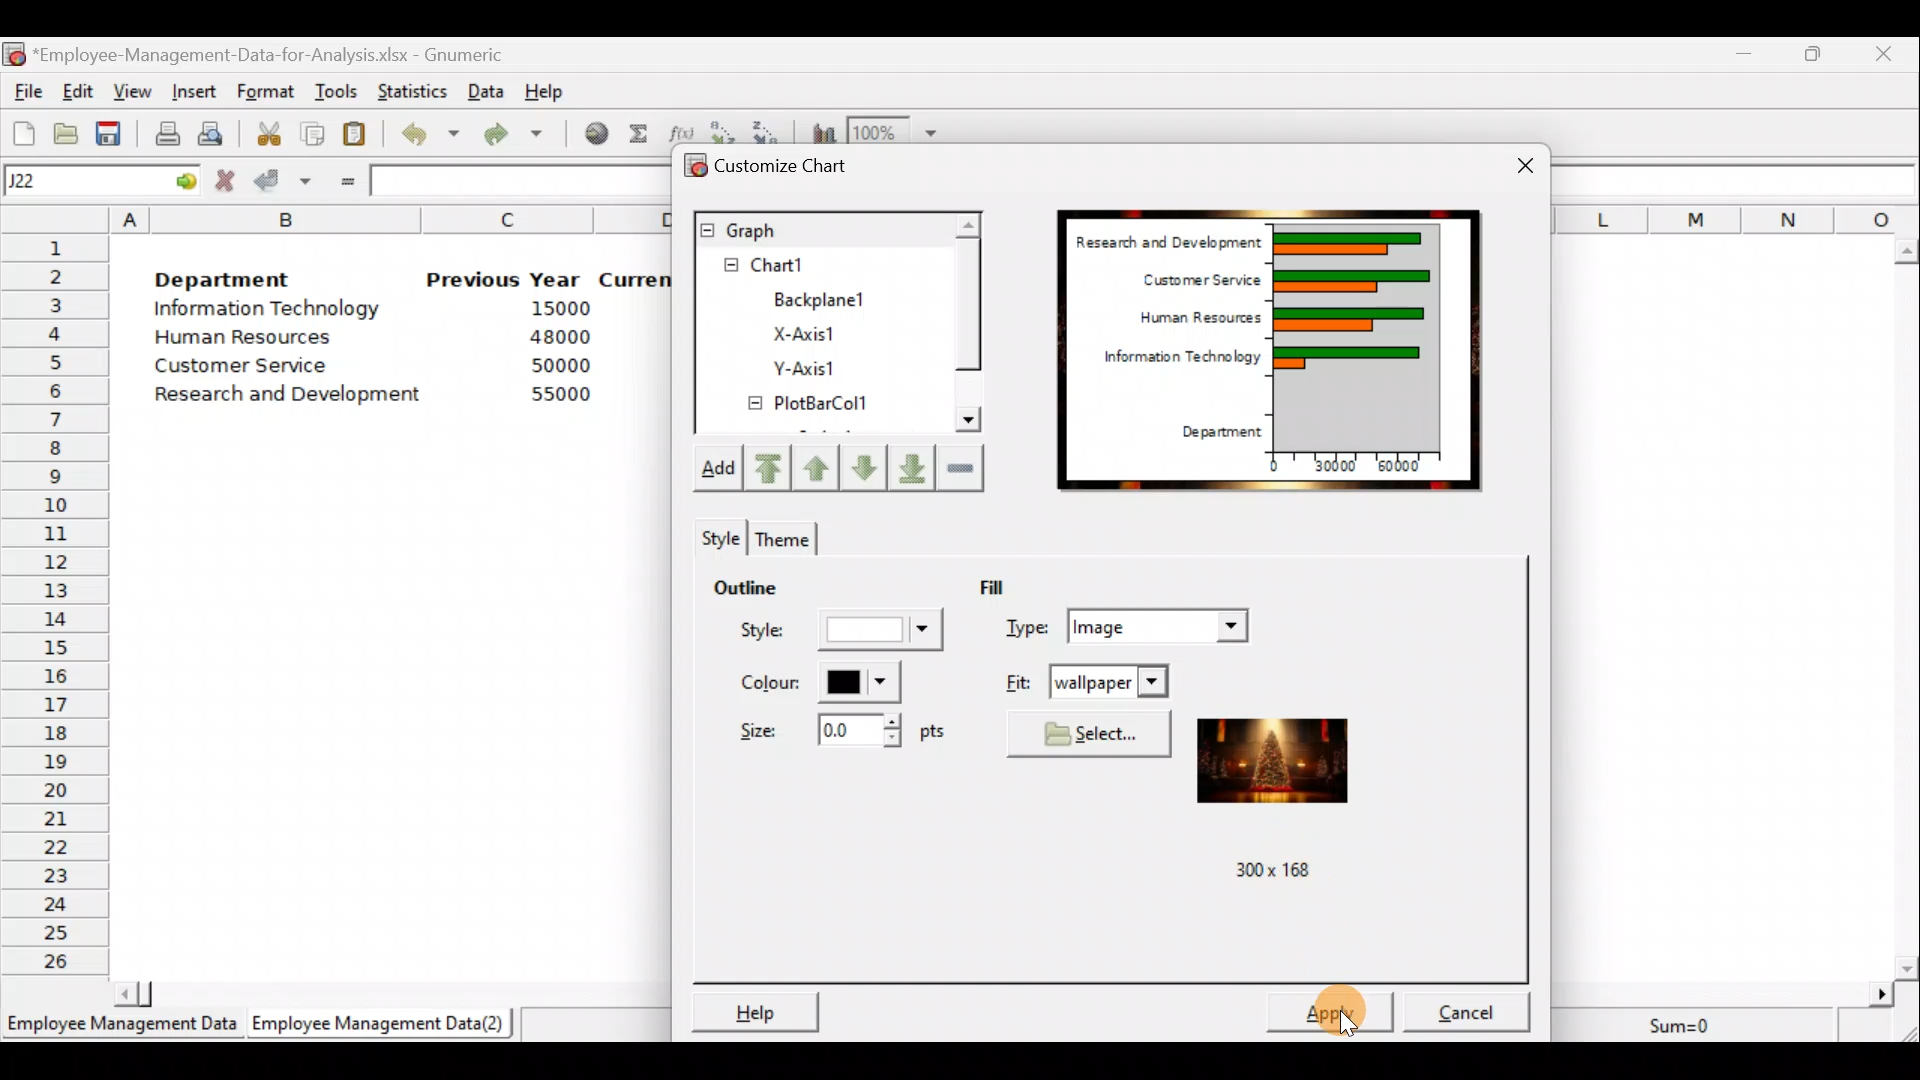 The width and height of the screenshot is (1920, 1080). What do you see at coordinates (1175, 363) in the screenshot?
I see `Information Technology` at bounding box center [1175, 363].